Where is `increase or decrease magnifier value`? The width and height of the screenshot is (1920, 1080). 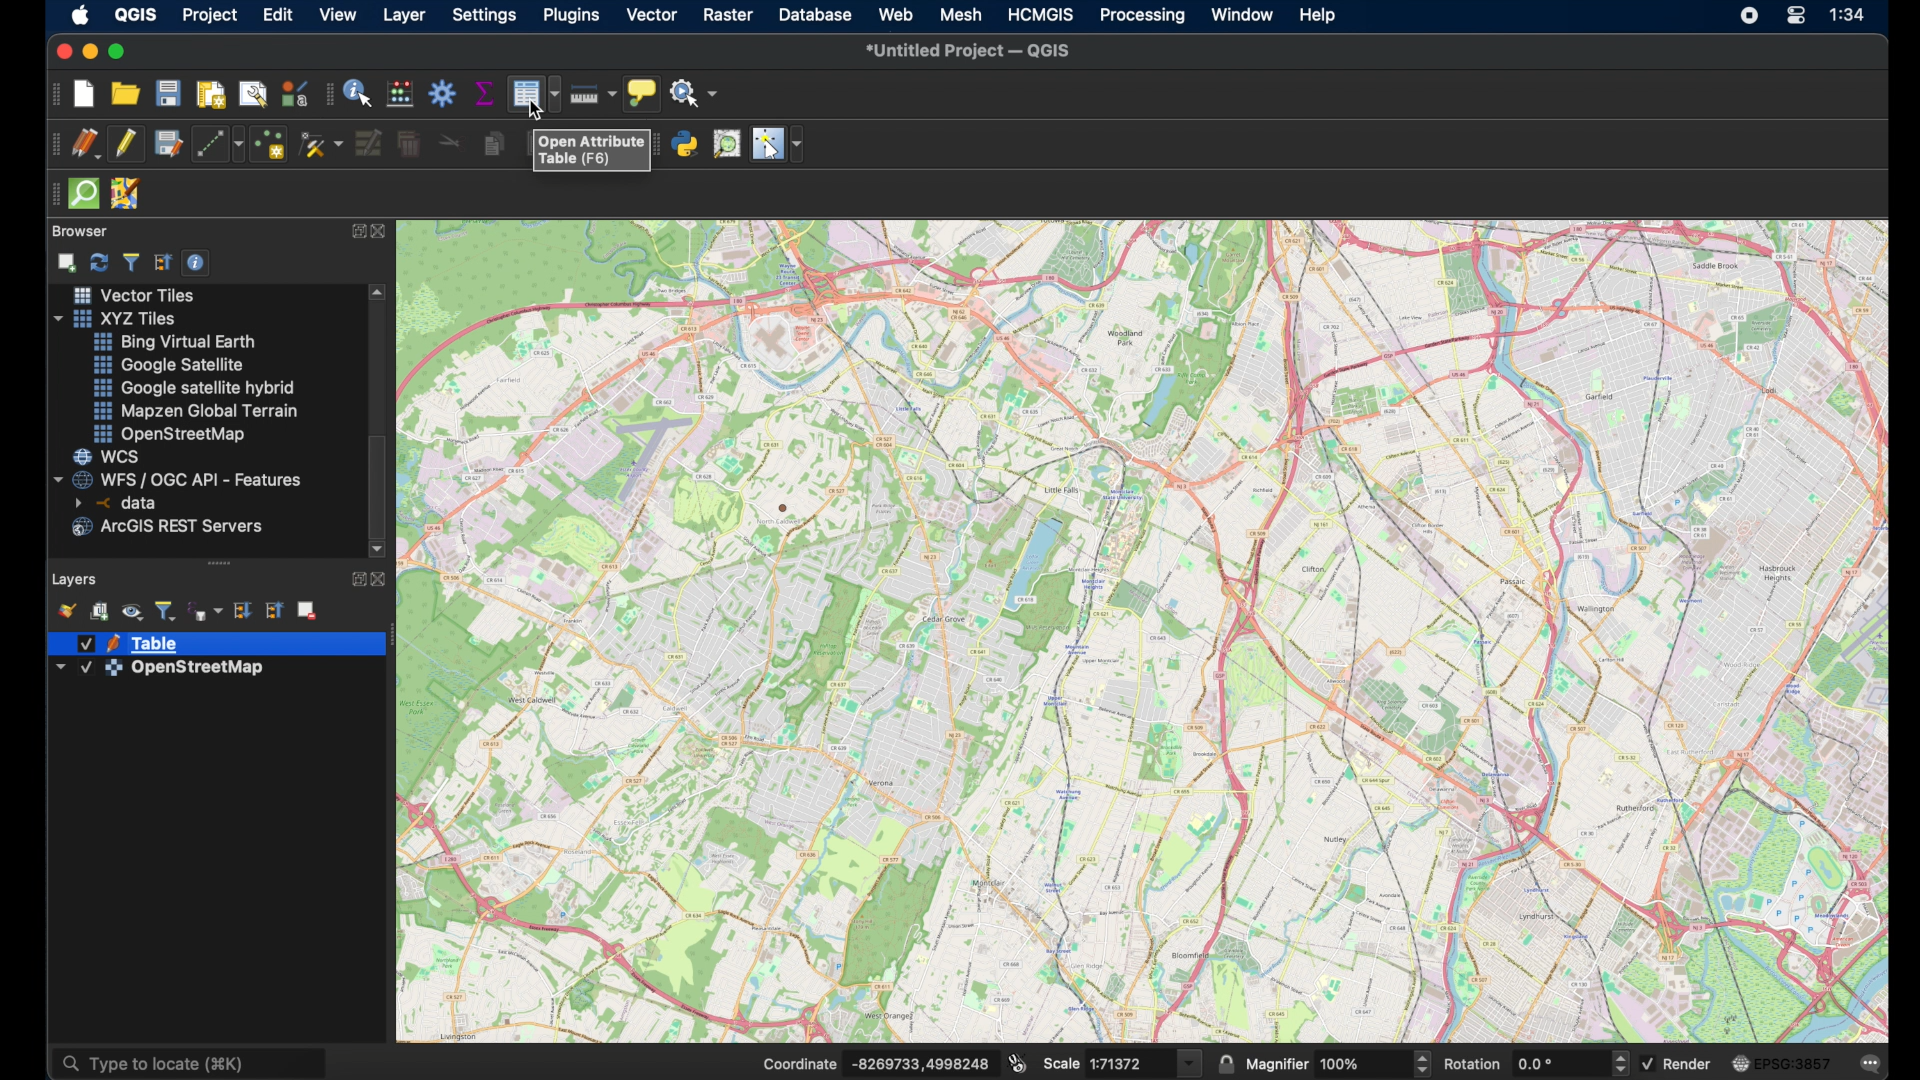 increase or decrease magnifier value is located at coordinates (1425, 1062).